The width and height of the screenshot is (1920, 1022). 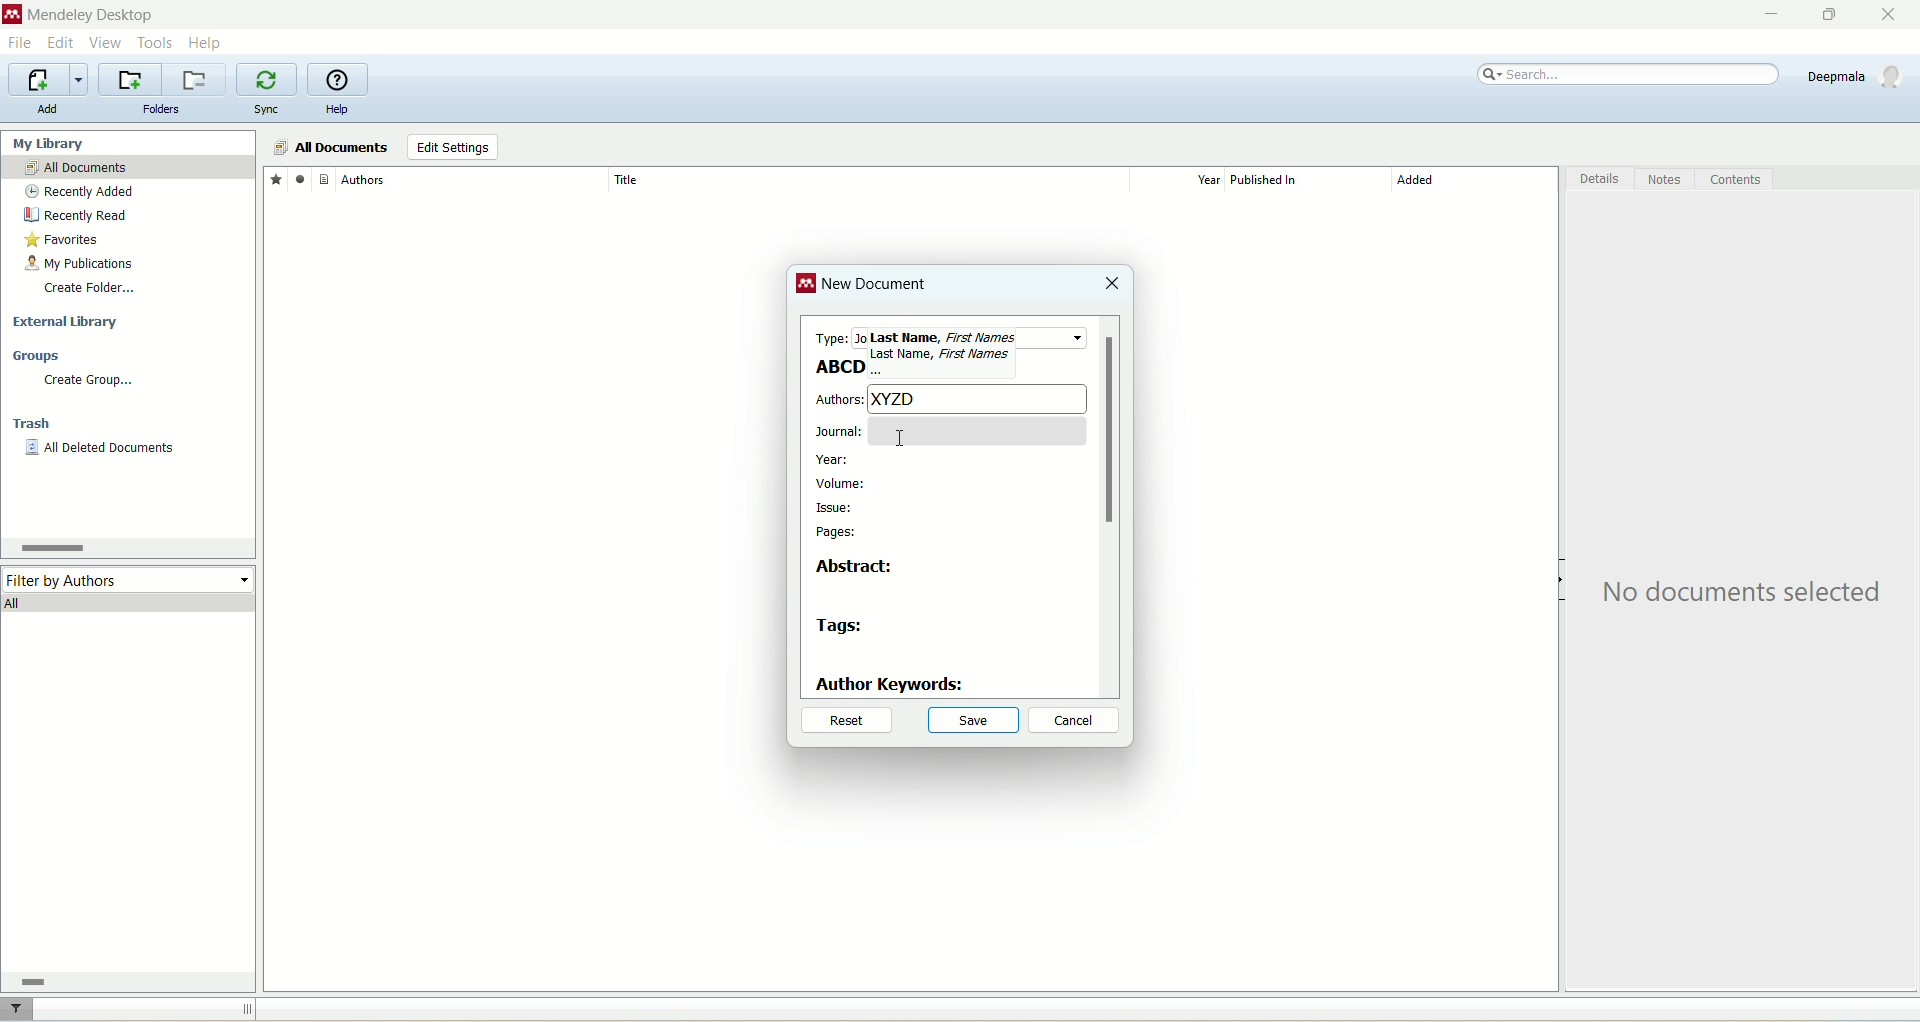 I want to click on favorites, so click(x=64, y=242).